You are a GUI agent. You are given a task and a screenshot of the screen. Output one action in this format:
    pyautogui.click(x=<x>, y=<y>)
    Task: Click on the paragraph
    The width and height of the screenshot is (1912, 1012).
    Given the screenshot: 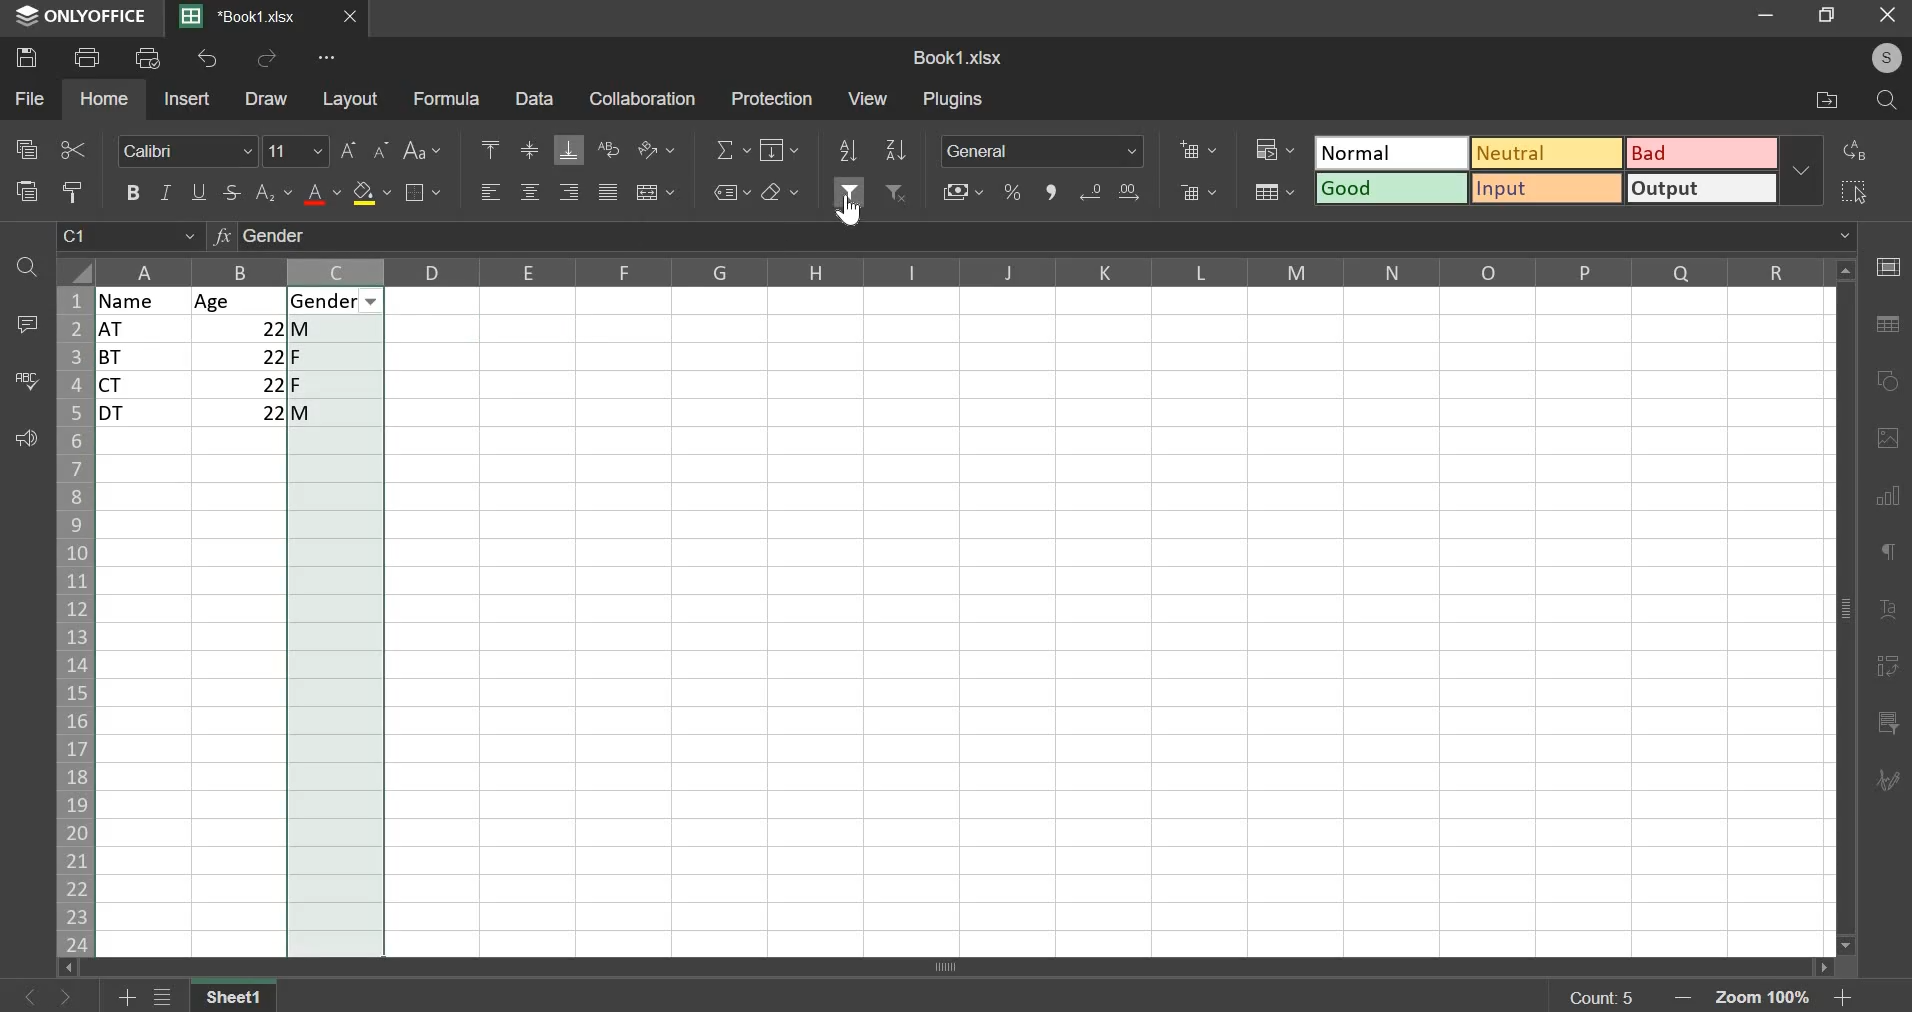 What is the action you would take?
    pyautogui.click(x=1884, y=552)
    